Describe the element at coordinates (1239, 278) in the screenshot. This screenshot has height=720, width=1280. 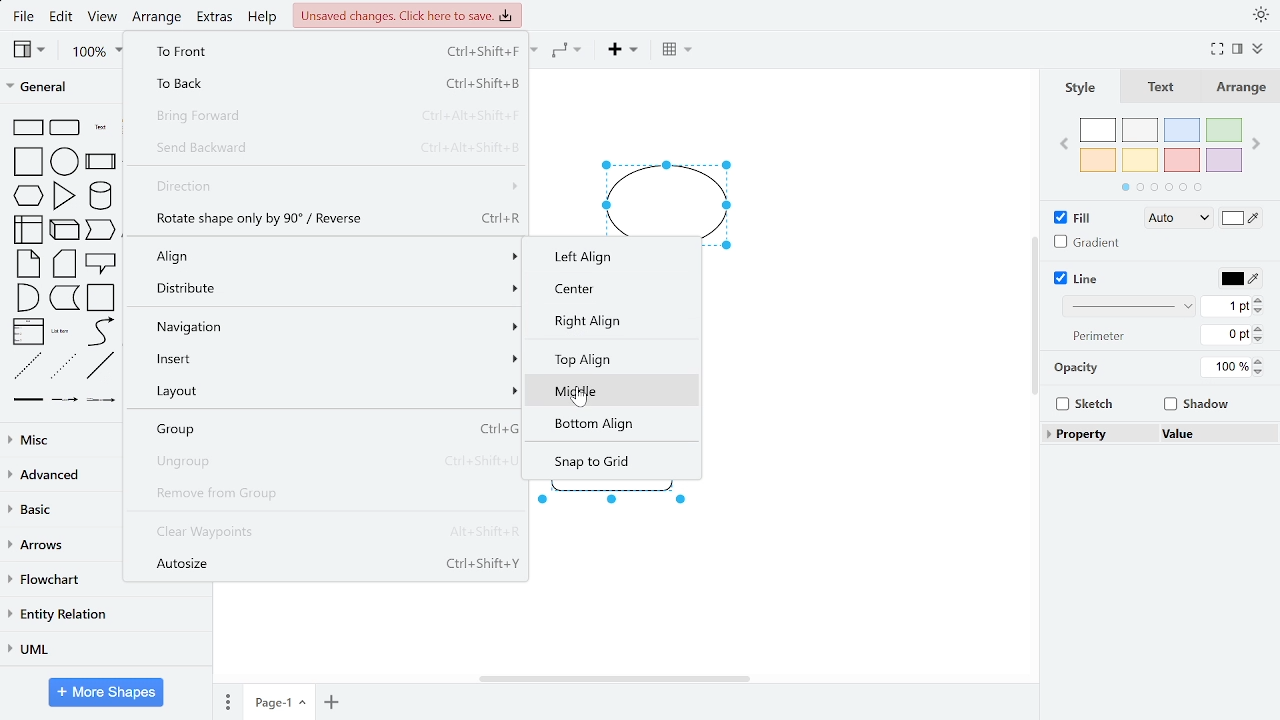
I see `line color` at that location.